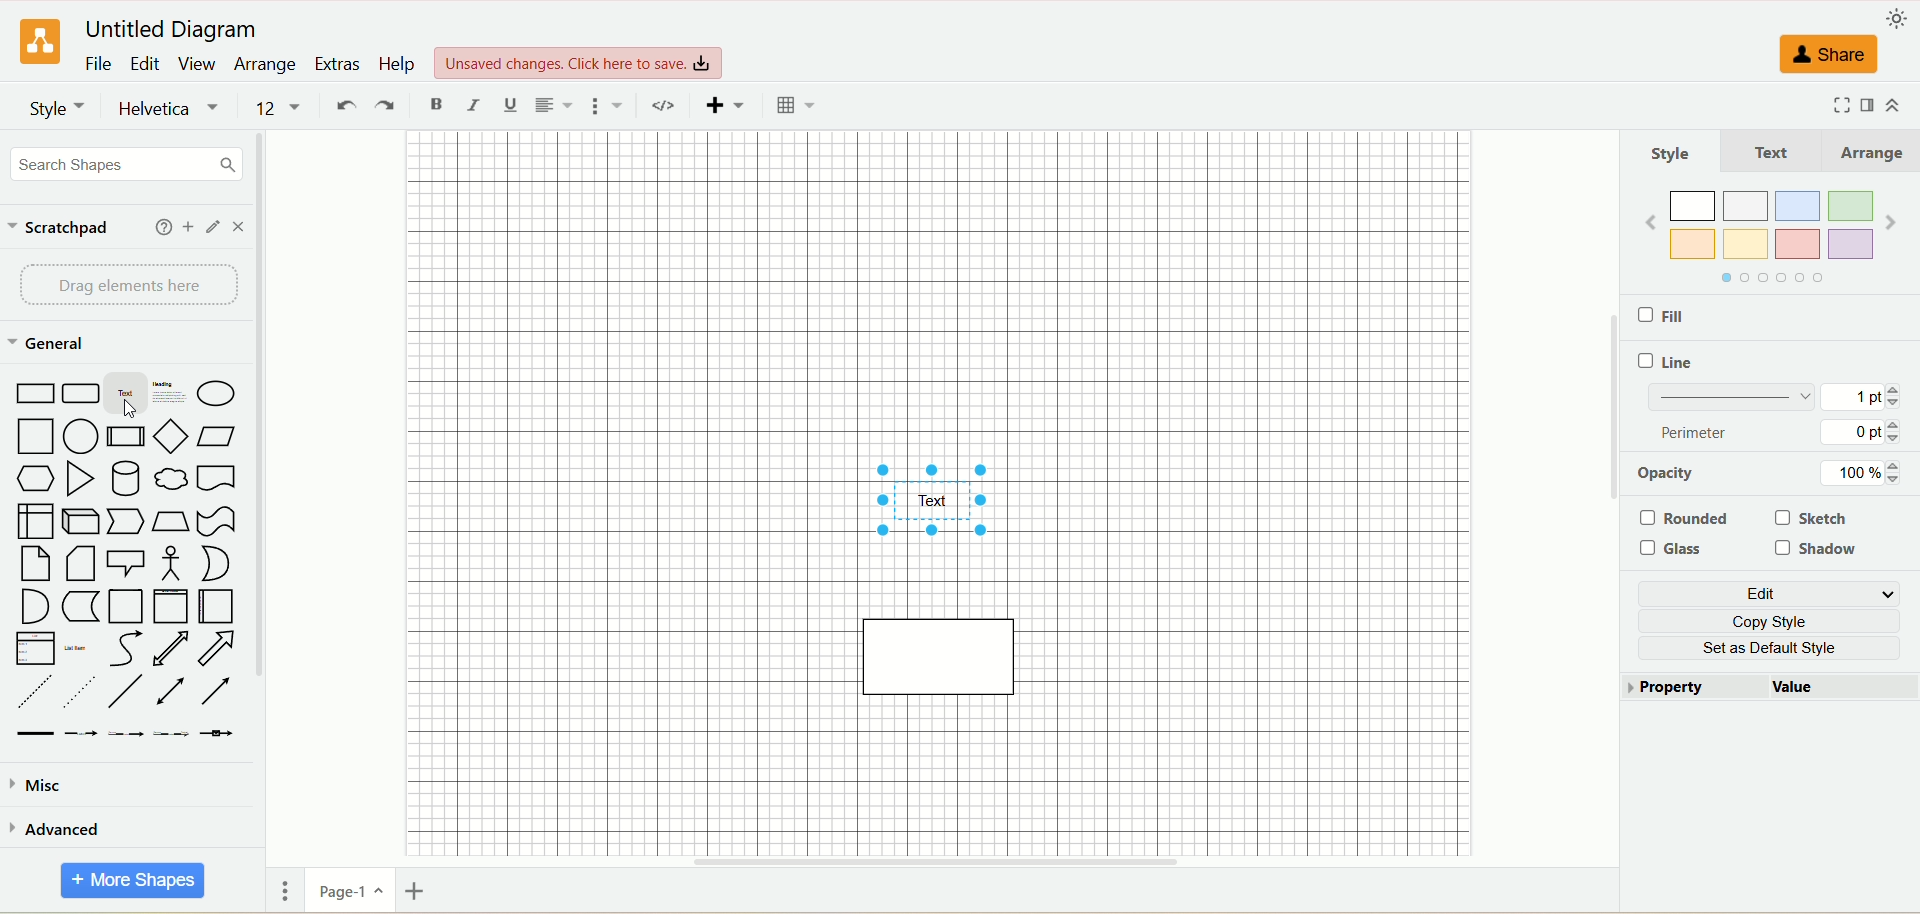  What do you see at coordinates (337, 62) in the screenshot?
I see `extras` at bounding box center [337, 62].